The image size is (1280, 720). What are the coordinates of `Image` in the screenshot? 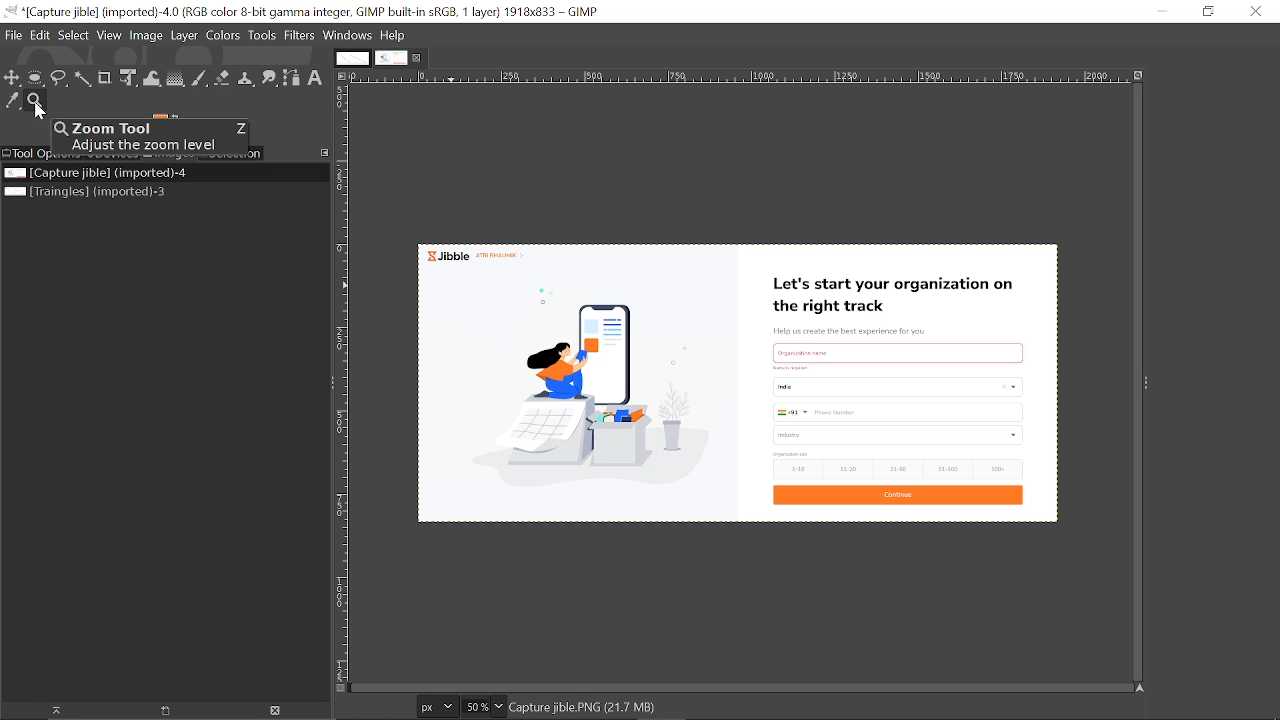 It's located at (147, 36).